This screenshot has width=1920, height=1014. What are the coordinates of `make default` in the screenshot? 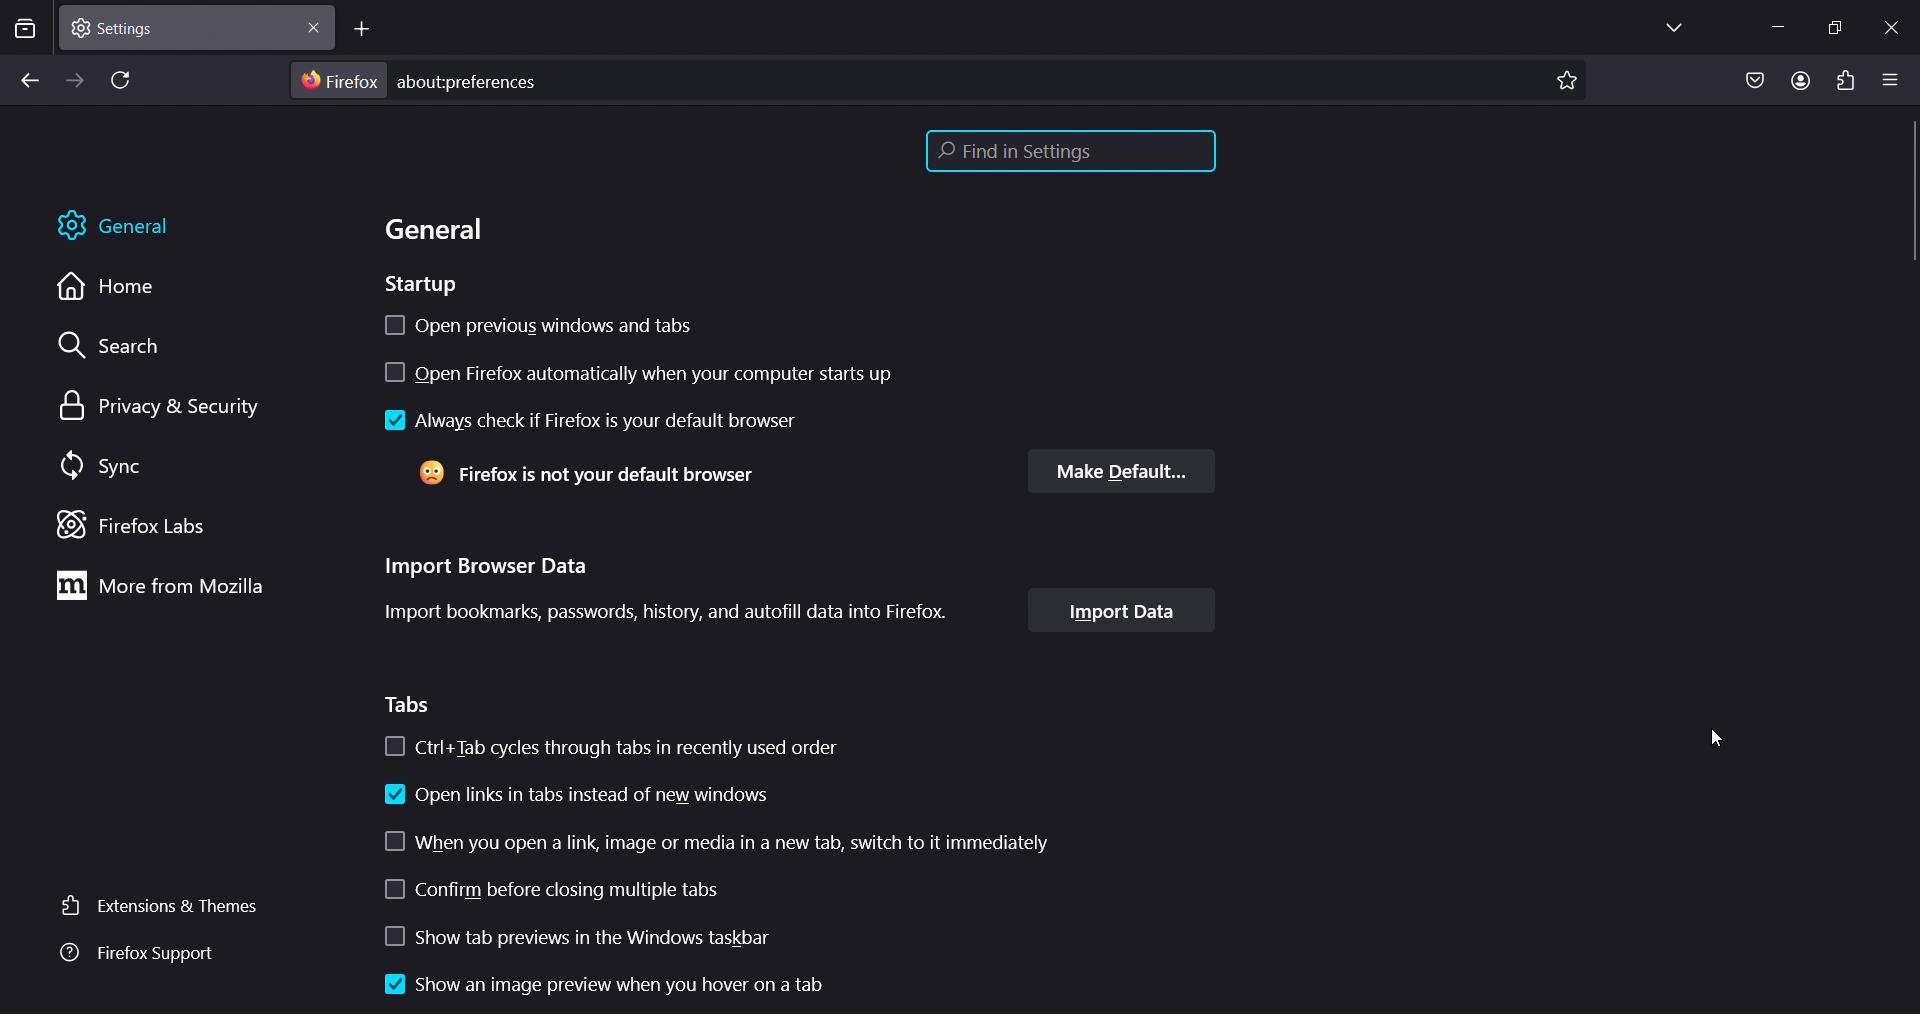 It's located at (1119, 470).